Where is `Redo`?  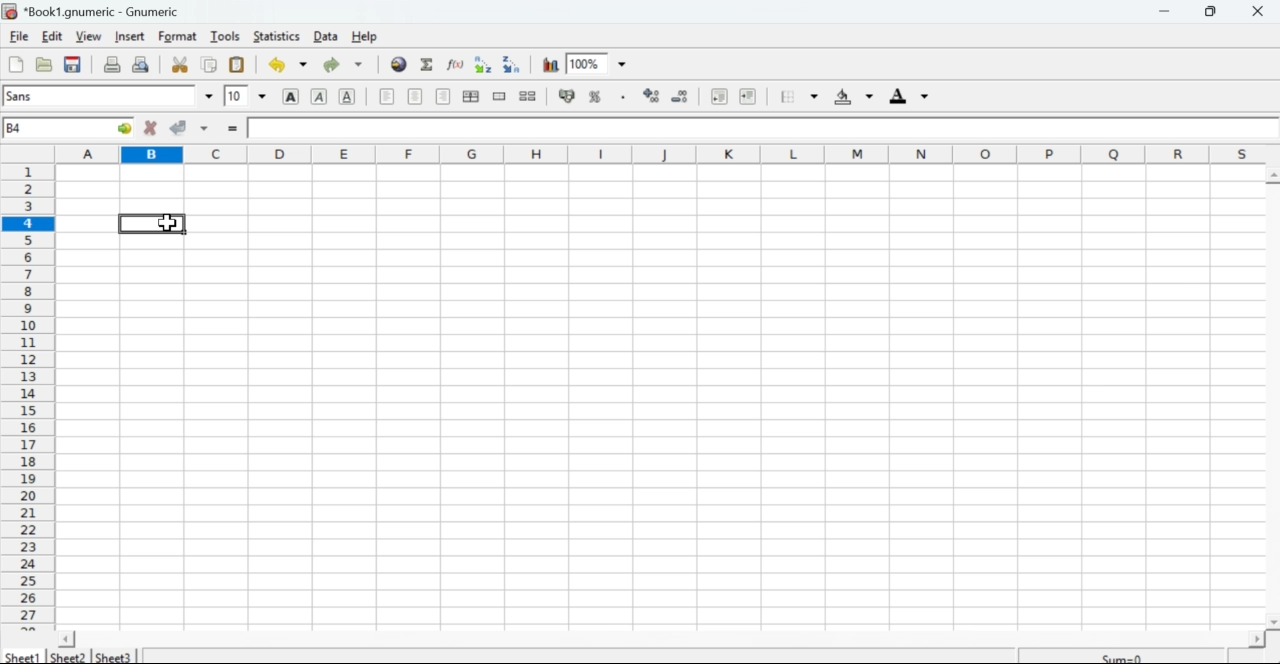 Redo is located at coordinates (331, 66).